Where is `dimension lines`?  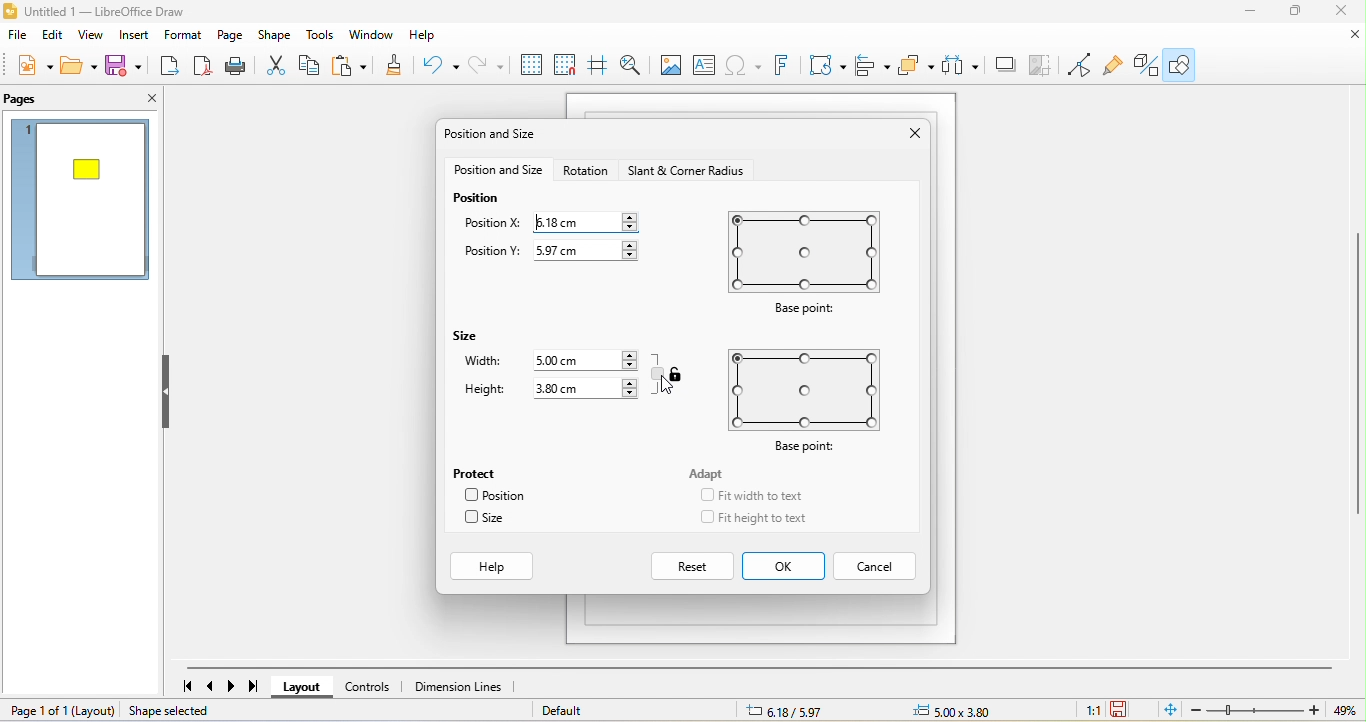 dimension lines is located at coordinates (460, 686).